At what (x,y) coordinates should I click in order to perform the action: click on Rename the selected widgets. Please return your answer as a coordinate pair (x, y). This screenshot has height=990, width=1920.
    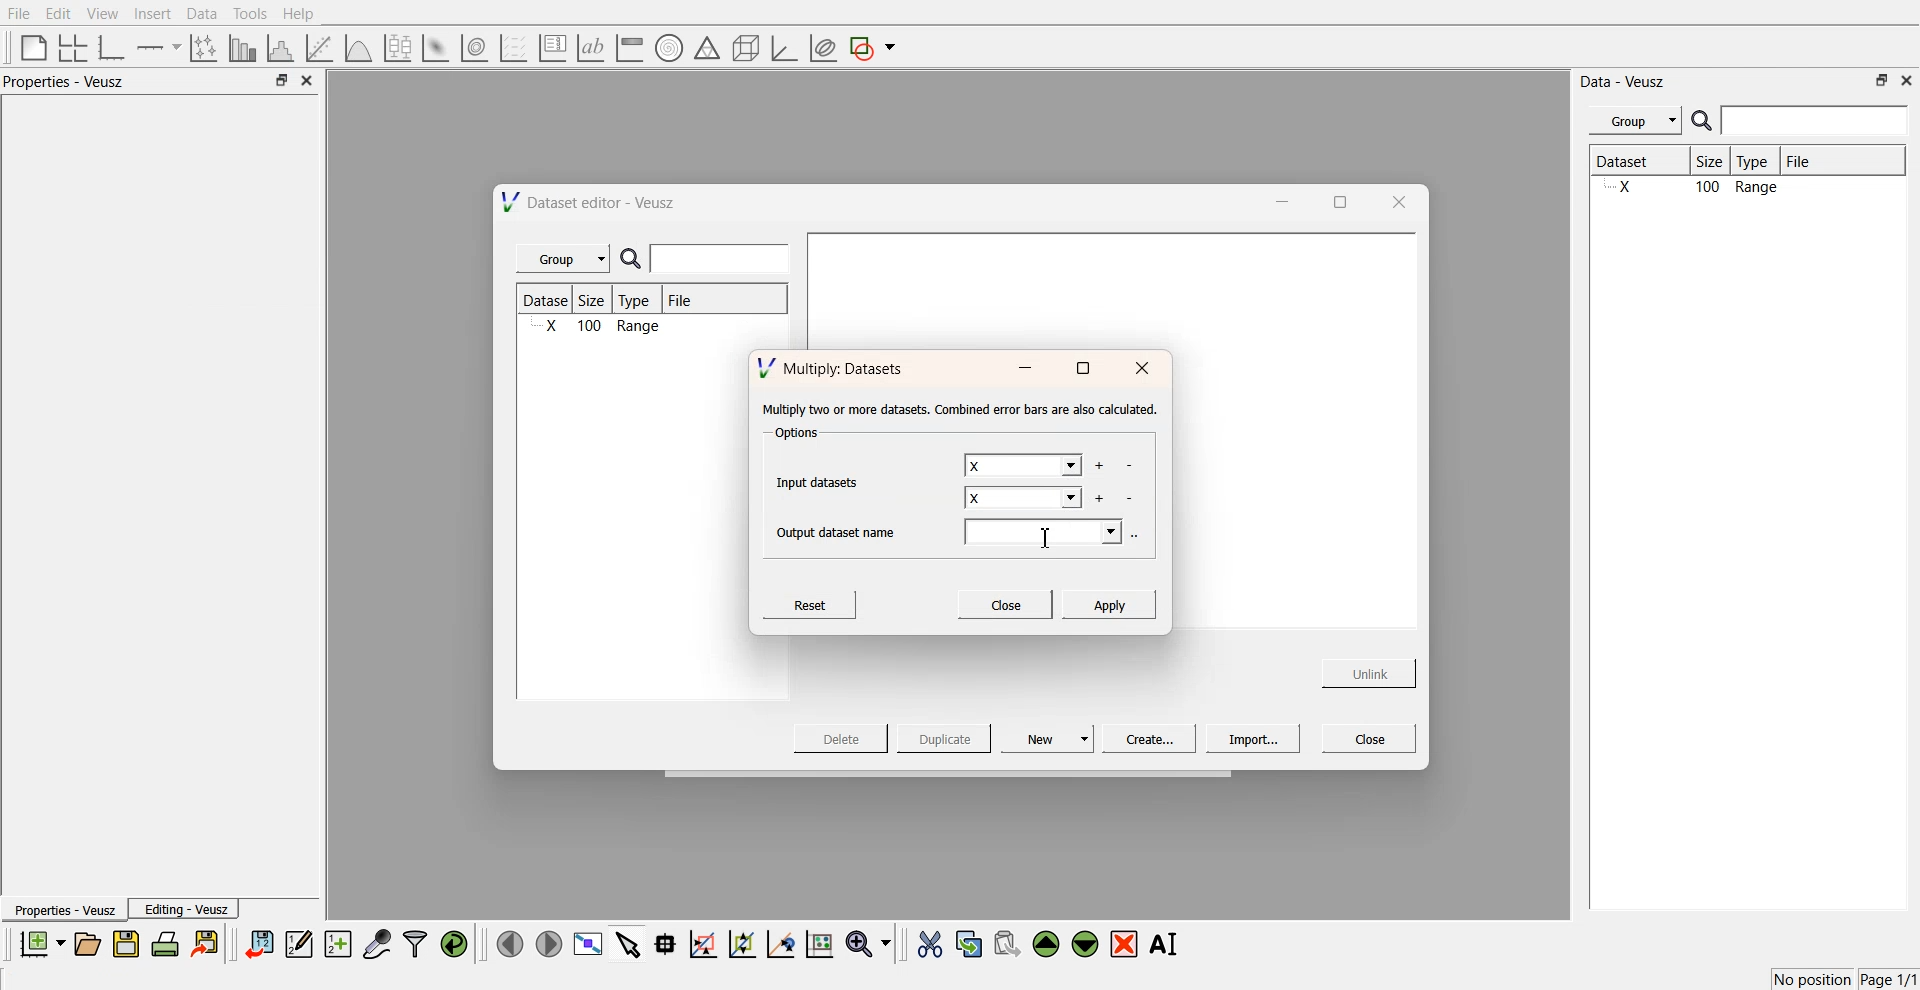
    Looking at the image, I should click on (1168, 944).